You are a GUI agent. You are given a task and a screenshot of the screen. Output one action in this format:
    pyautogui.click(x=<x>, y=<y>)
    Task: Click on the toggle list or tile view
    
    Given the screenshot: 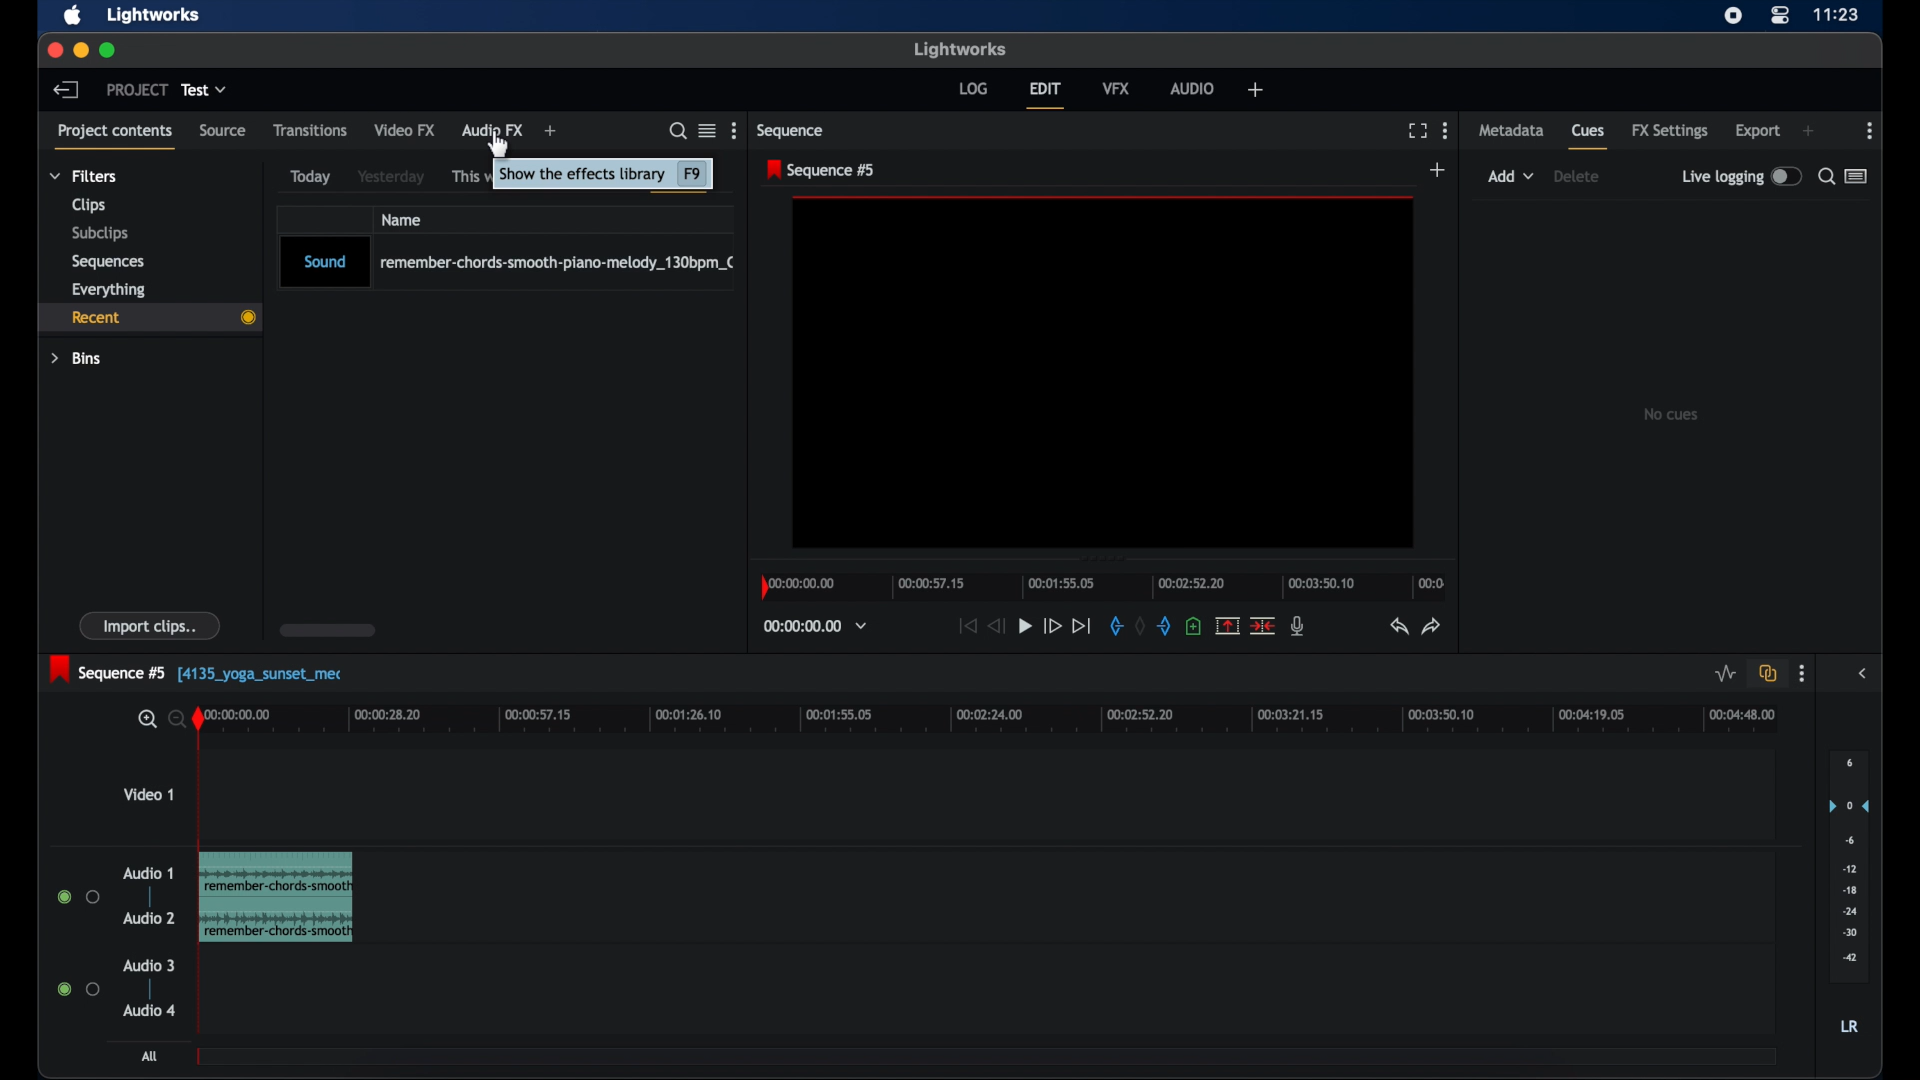 What is the action you would take?
    pyautogui.click(x=707, y=129)
    